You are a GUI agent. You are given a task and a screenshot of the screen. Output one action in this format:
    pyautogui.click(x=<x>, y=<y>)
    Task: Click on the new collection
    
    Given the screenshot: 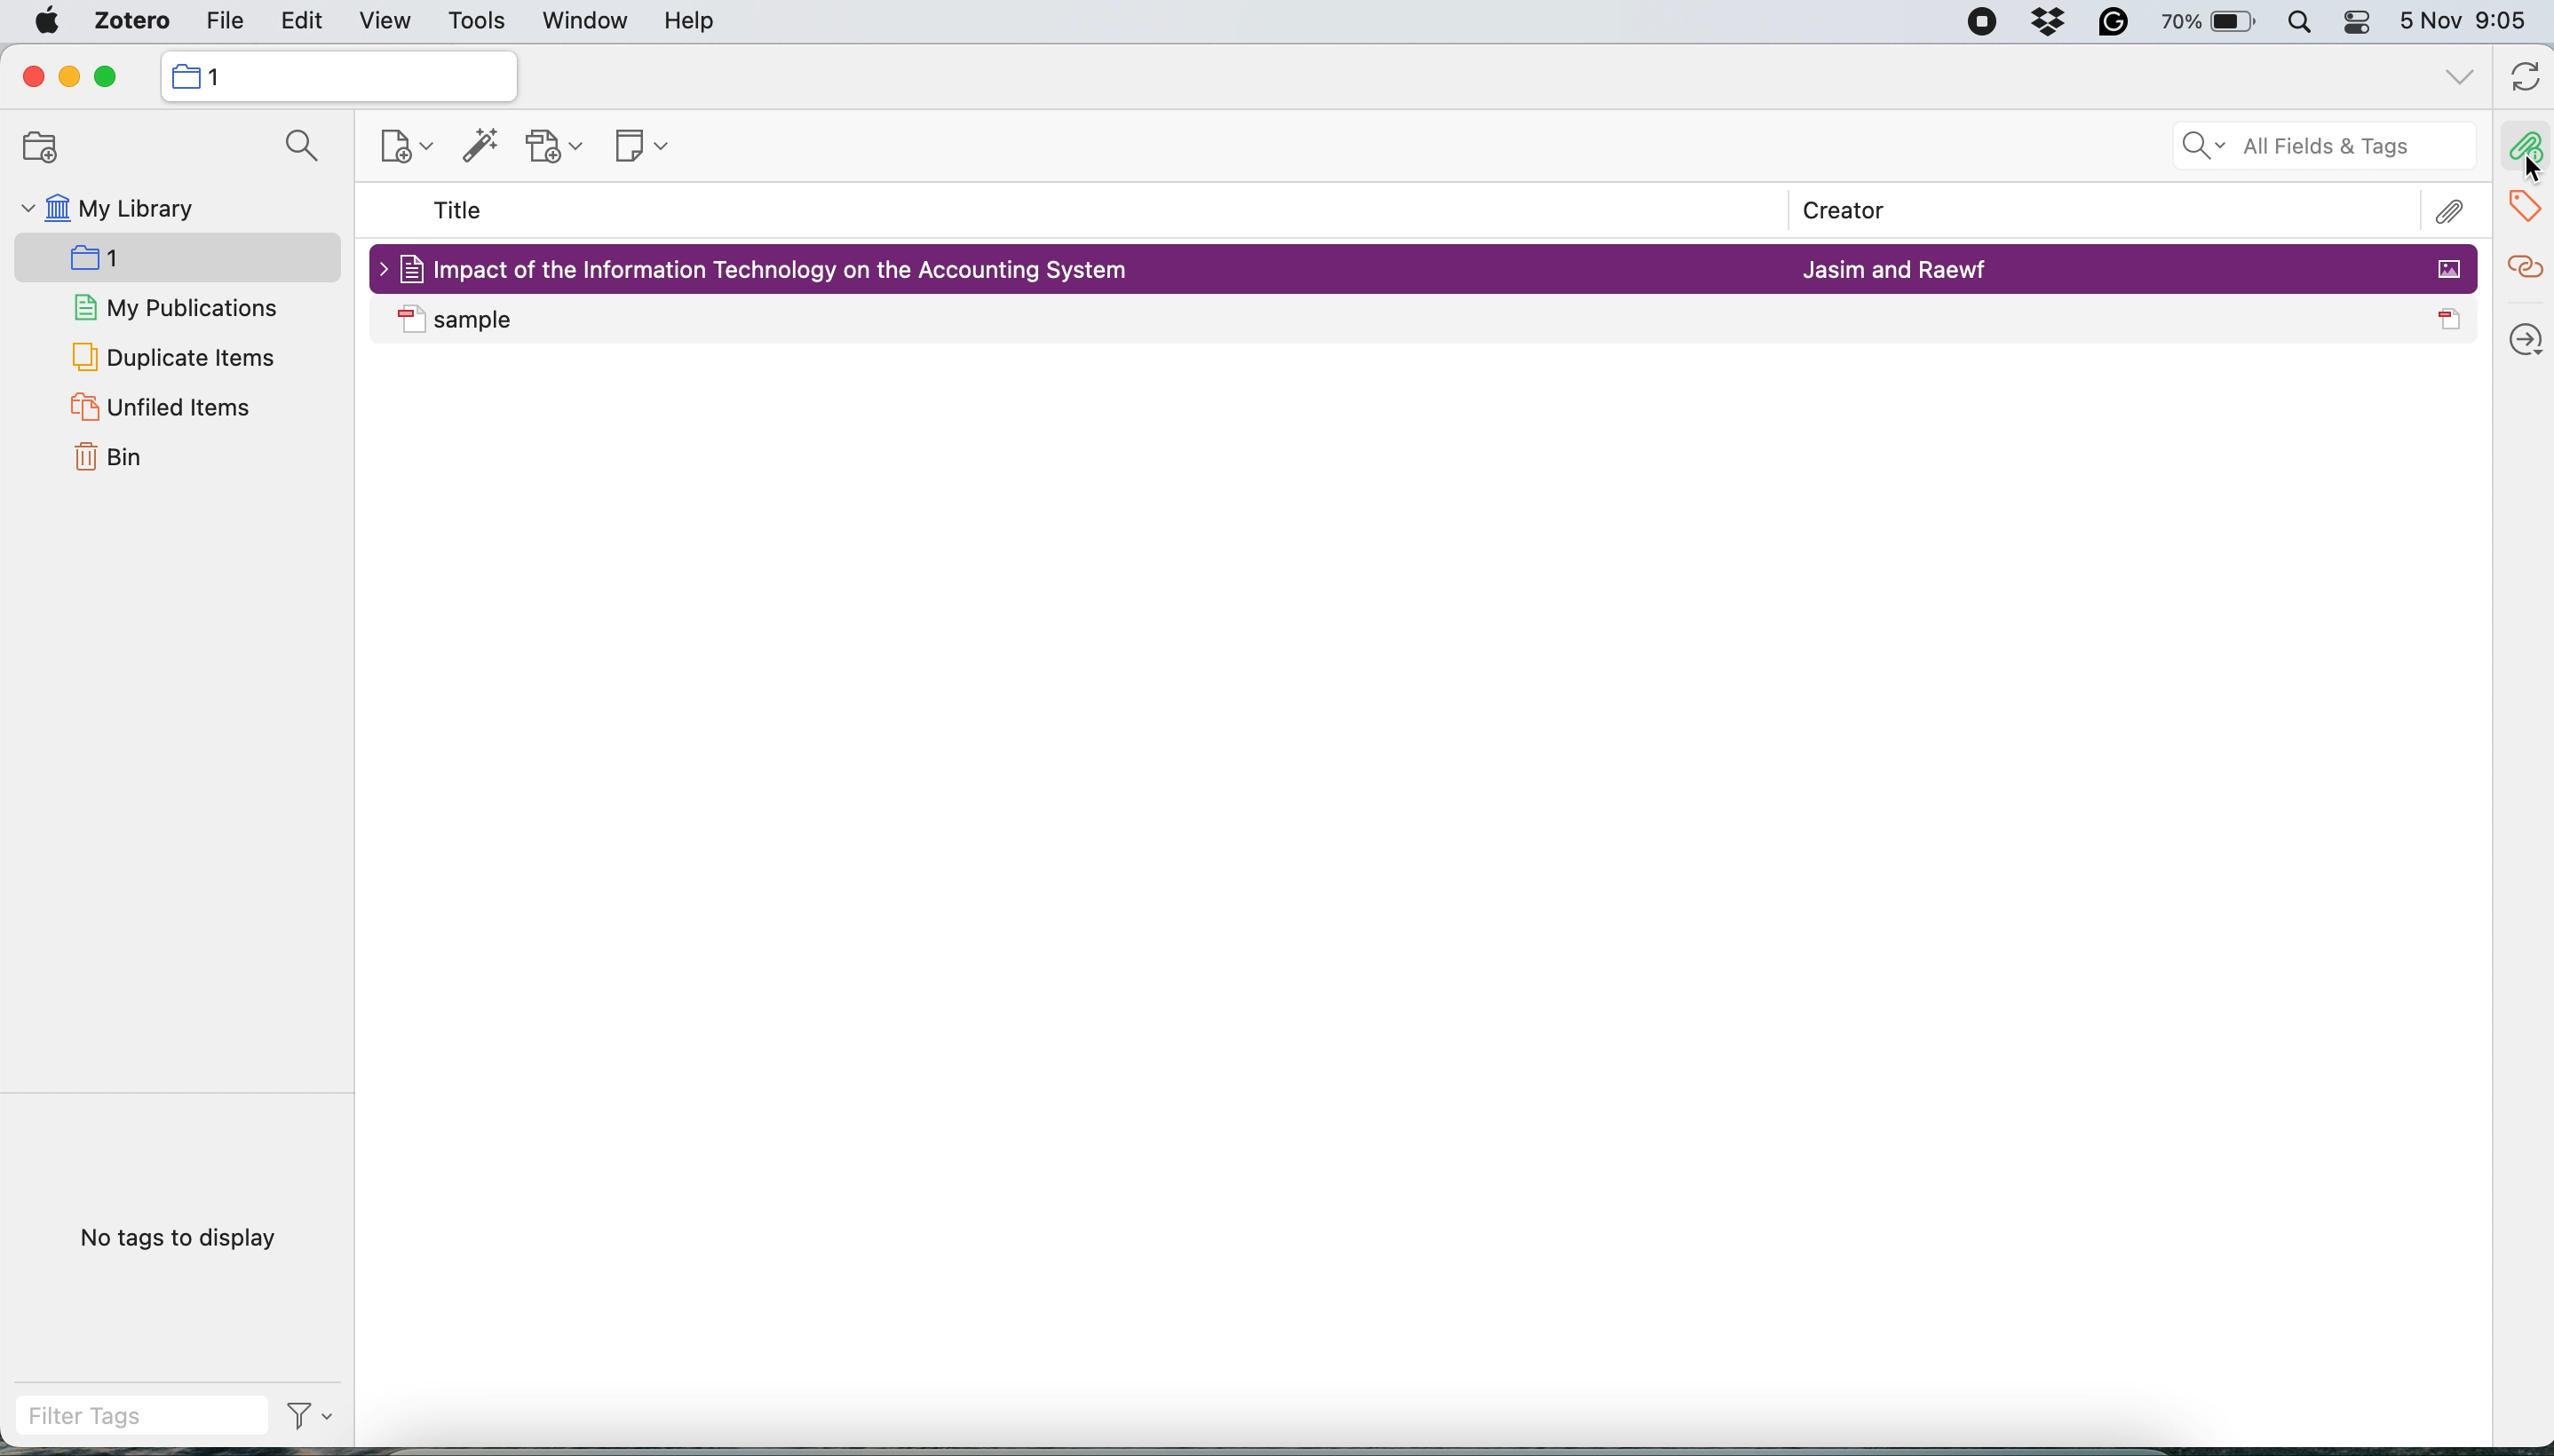 What is the action you would take?
    pyautogui.click(x=392, y=151)
    